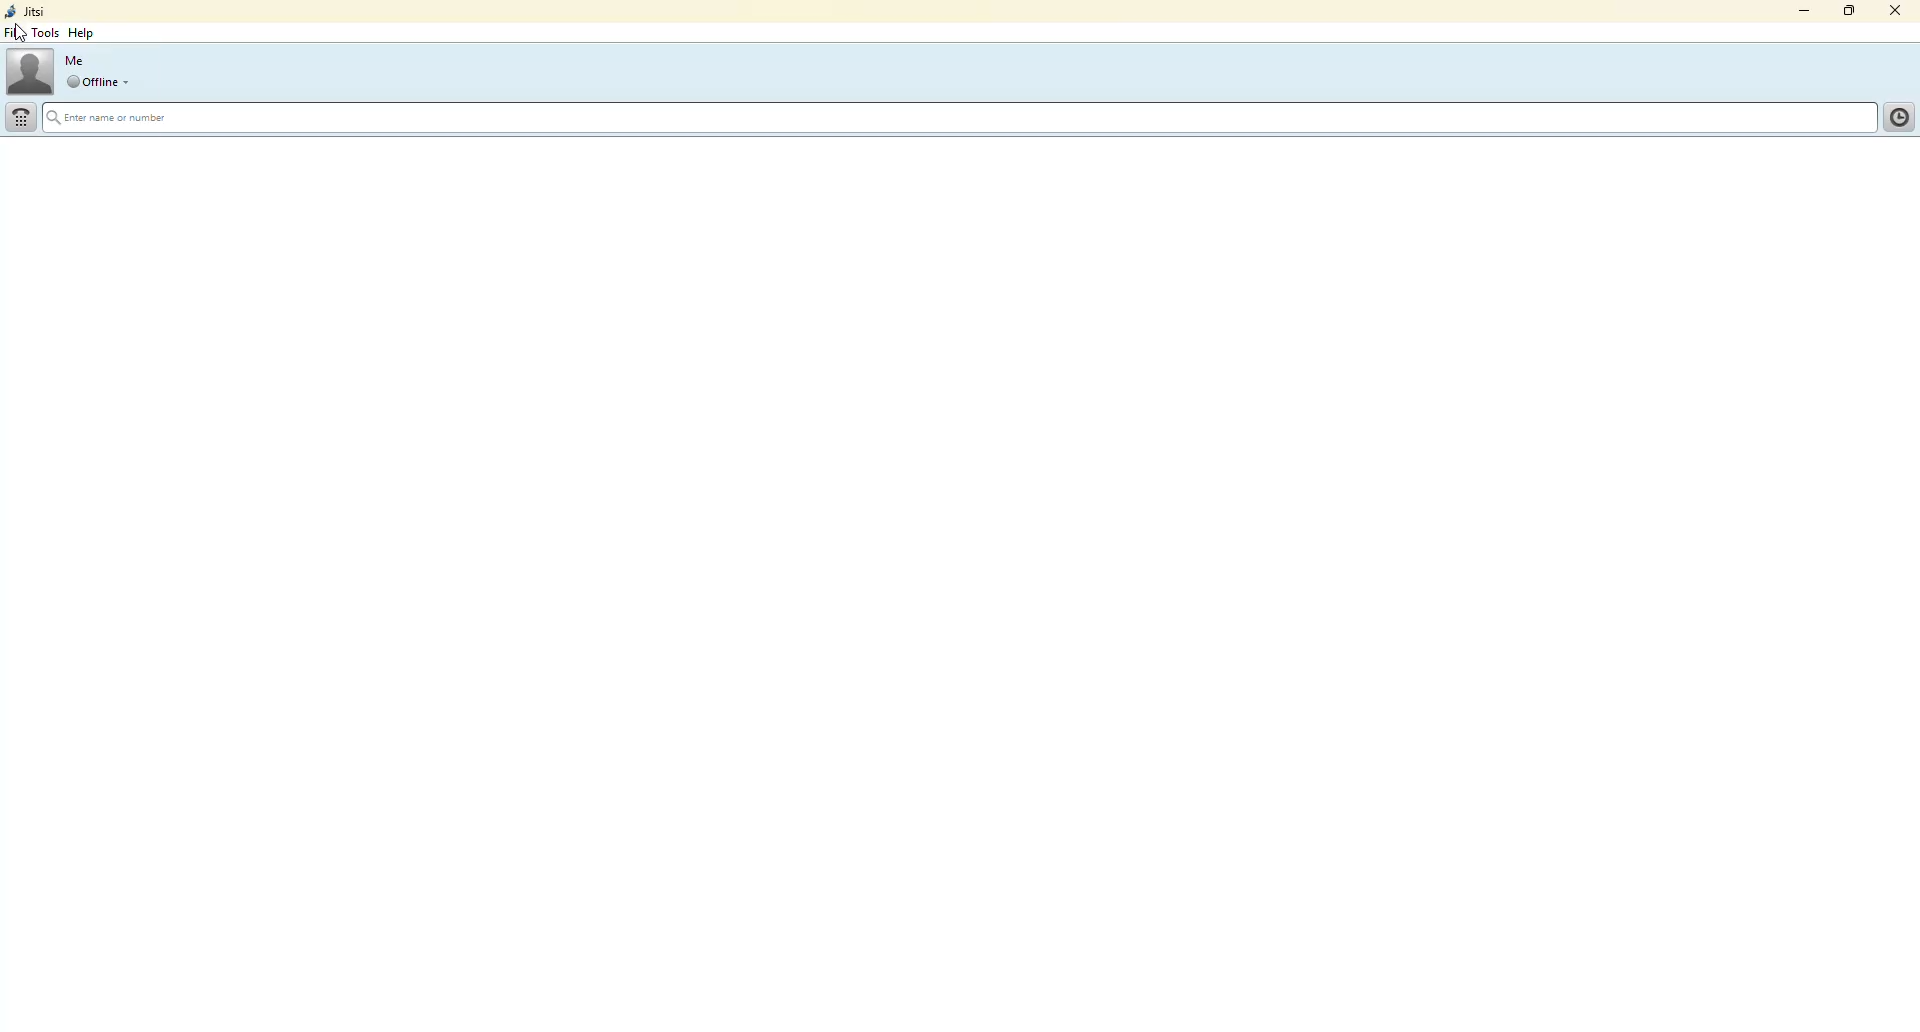 Image resolution: width=1920 pixels, height=1032 pixels. Describe the element at coordinates (22, 117) in the screenshot. I see `dial pad` at that location.